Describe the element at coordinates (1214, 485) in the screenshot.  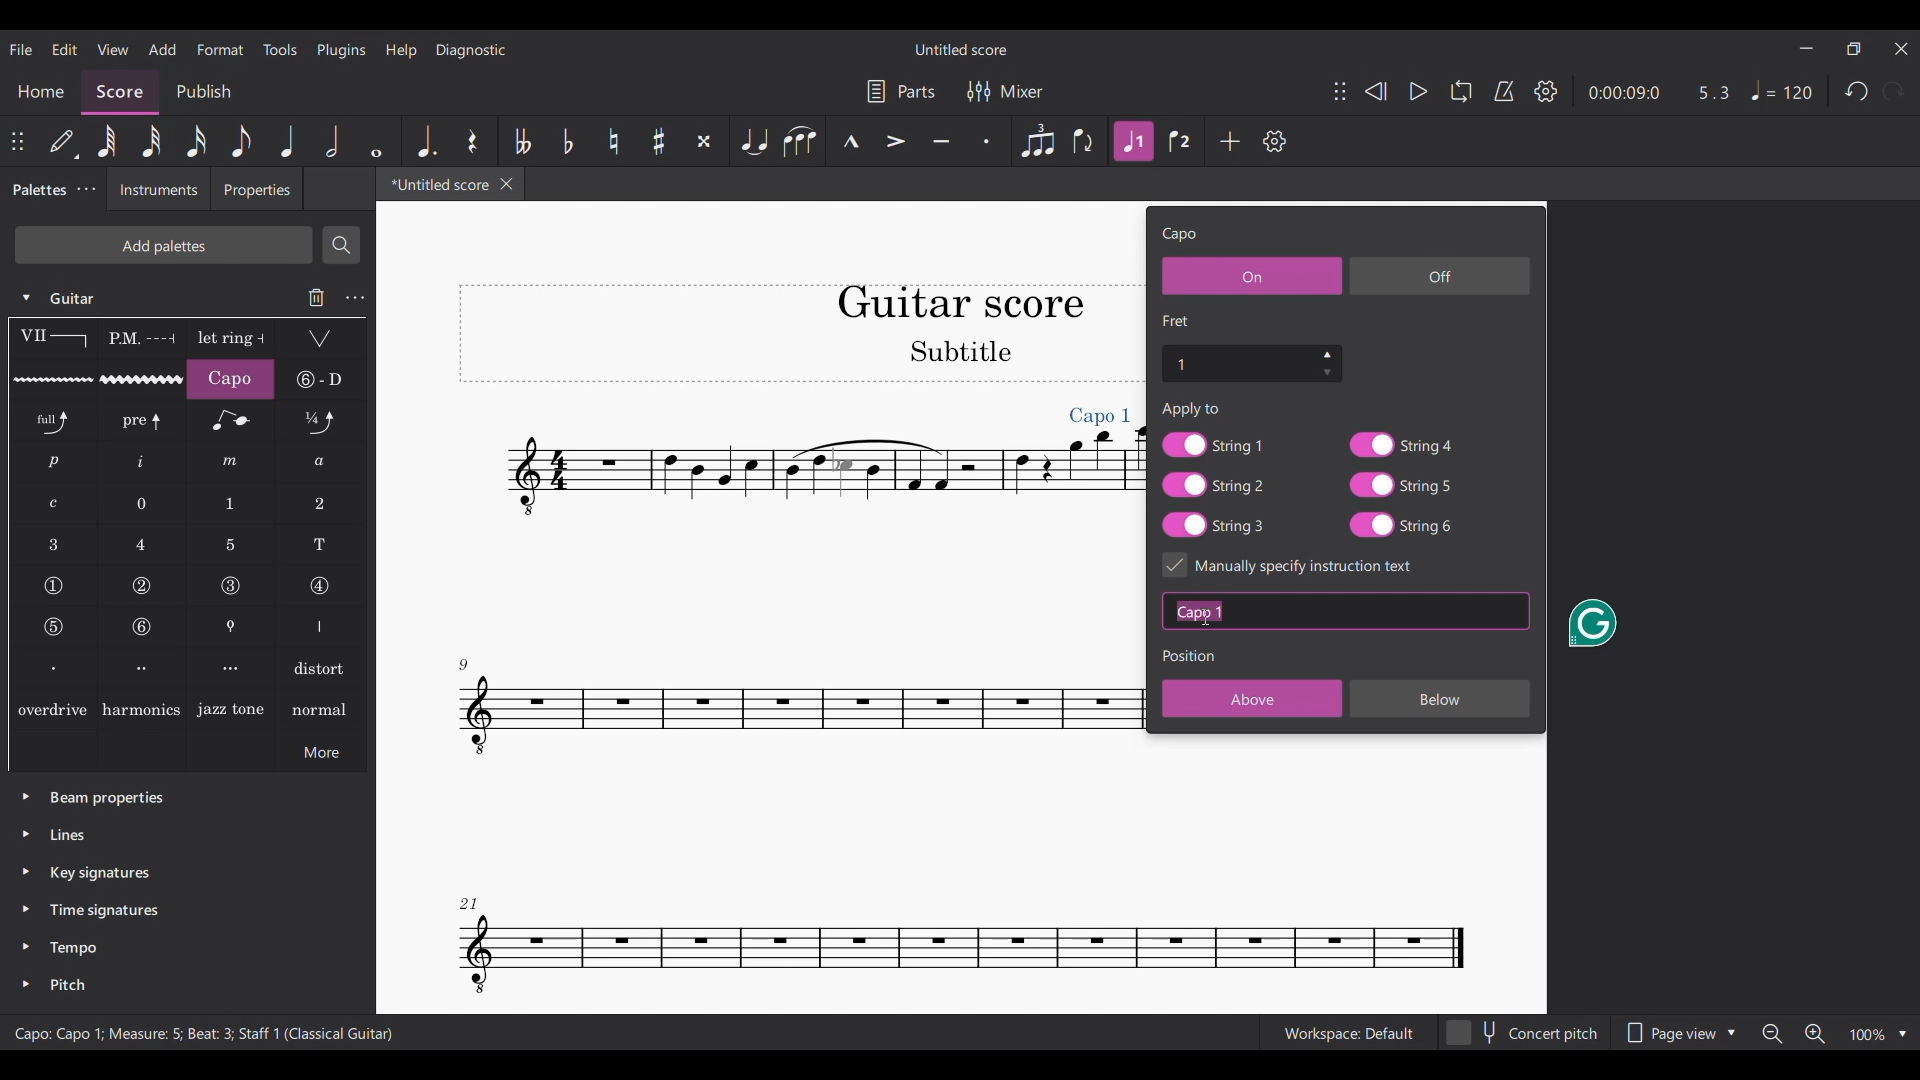
I see `String 2 toggle` at that location.